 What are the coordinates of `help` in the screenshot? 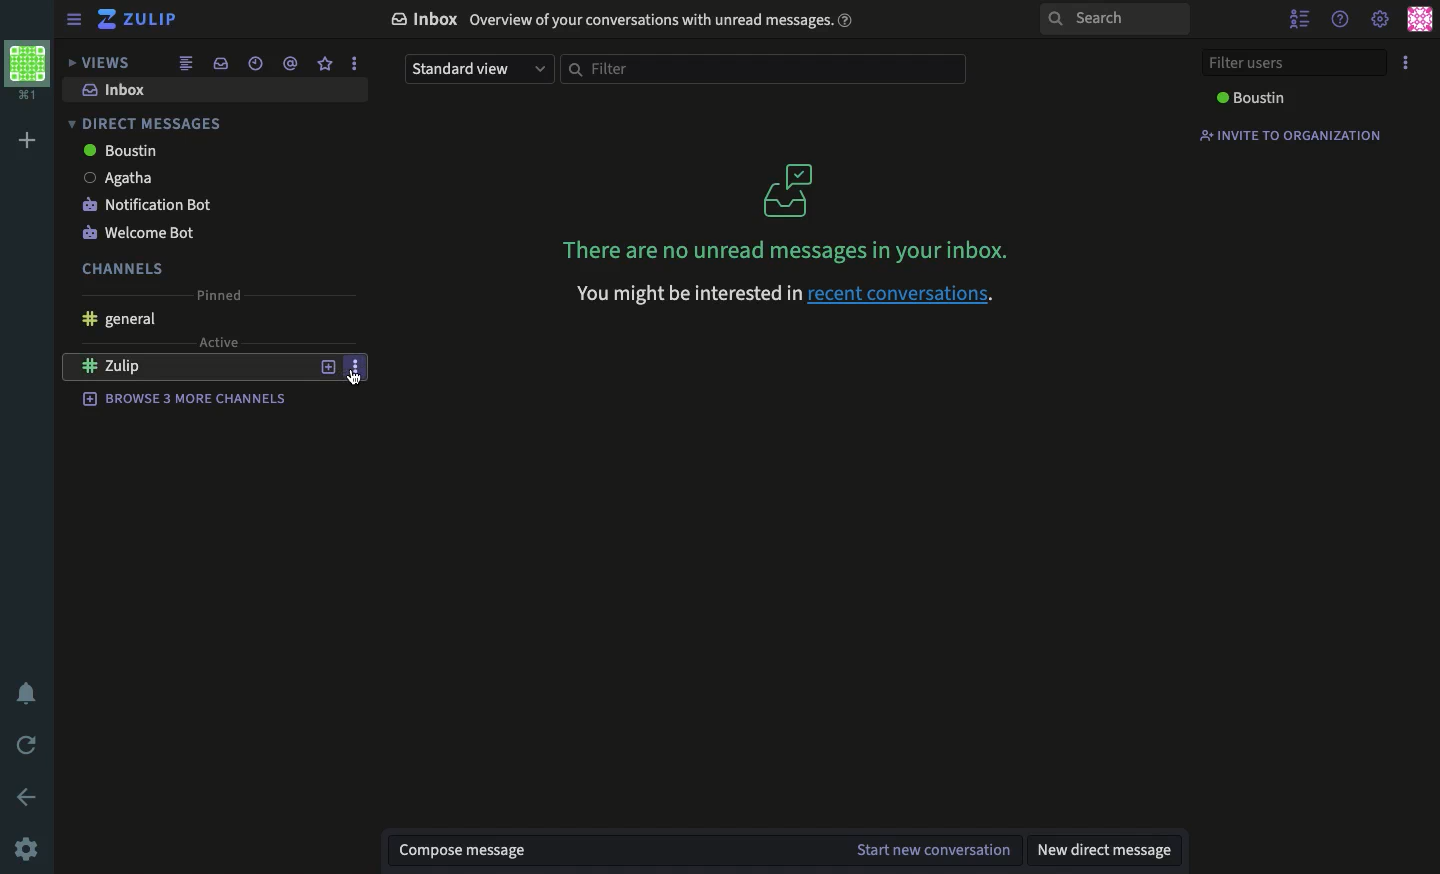 It's located at (1340, 20).